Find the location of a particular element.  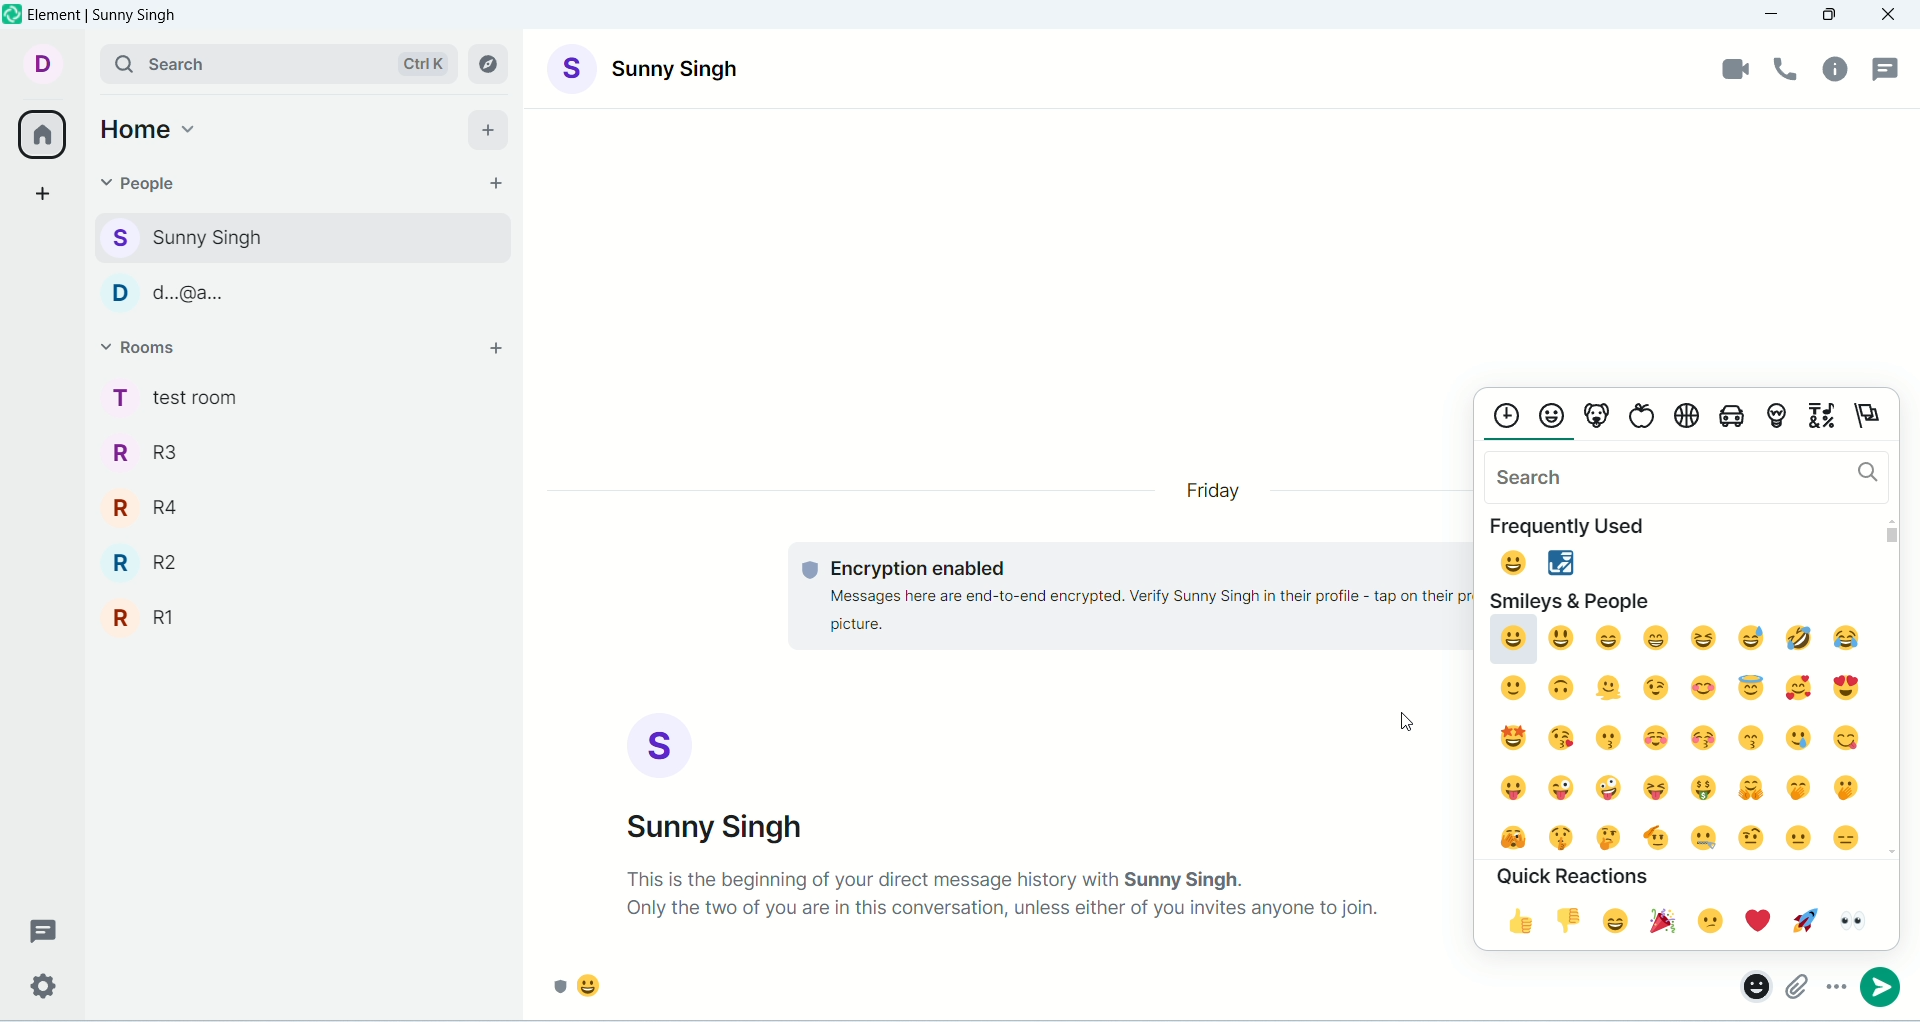

voice call is located at coordinates (1791, 72).